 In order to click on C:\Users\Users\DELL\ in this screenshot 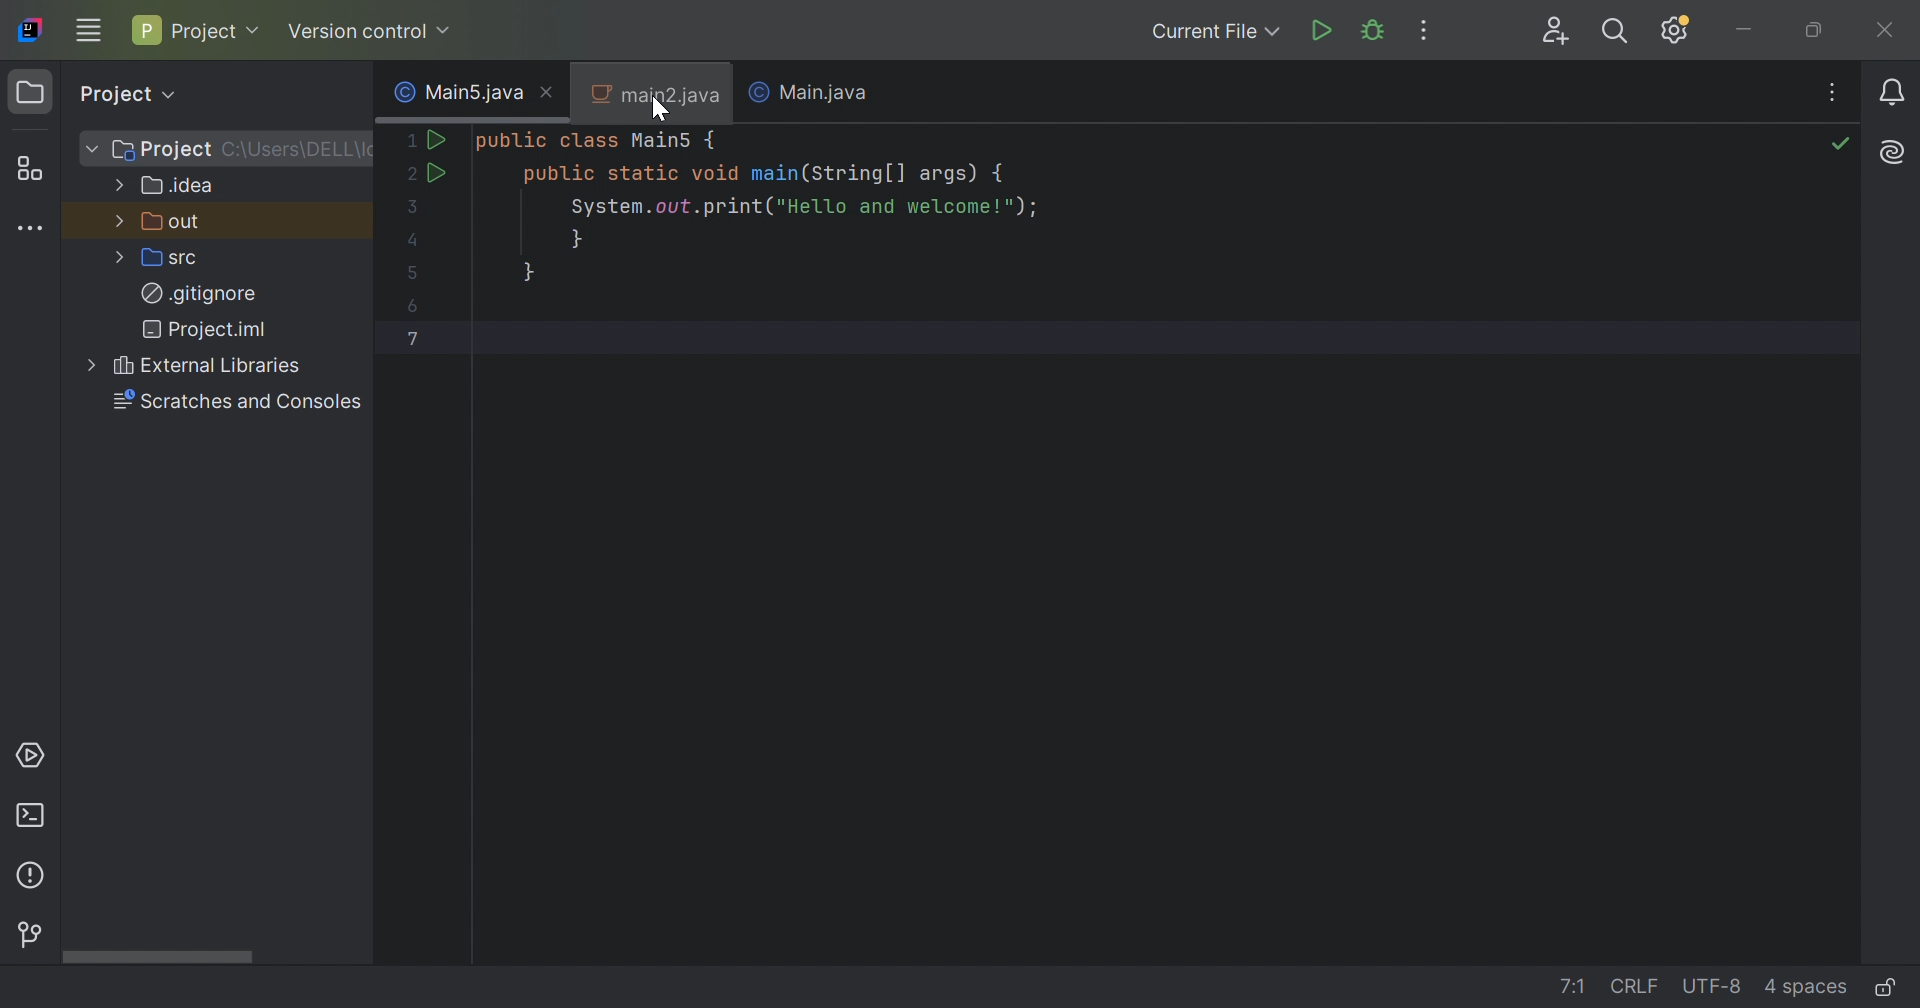, I will do `click(294, 150)`.